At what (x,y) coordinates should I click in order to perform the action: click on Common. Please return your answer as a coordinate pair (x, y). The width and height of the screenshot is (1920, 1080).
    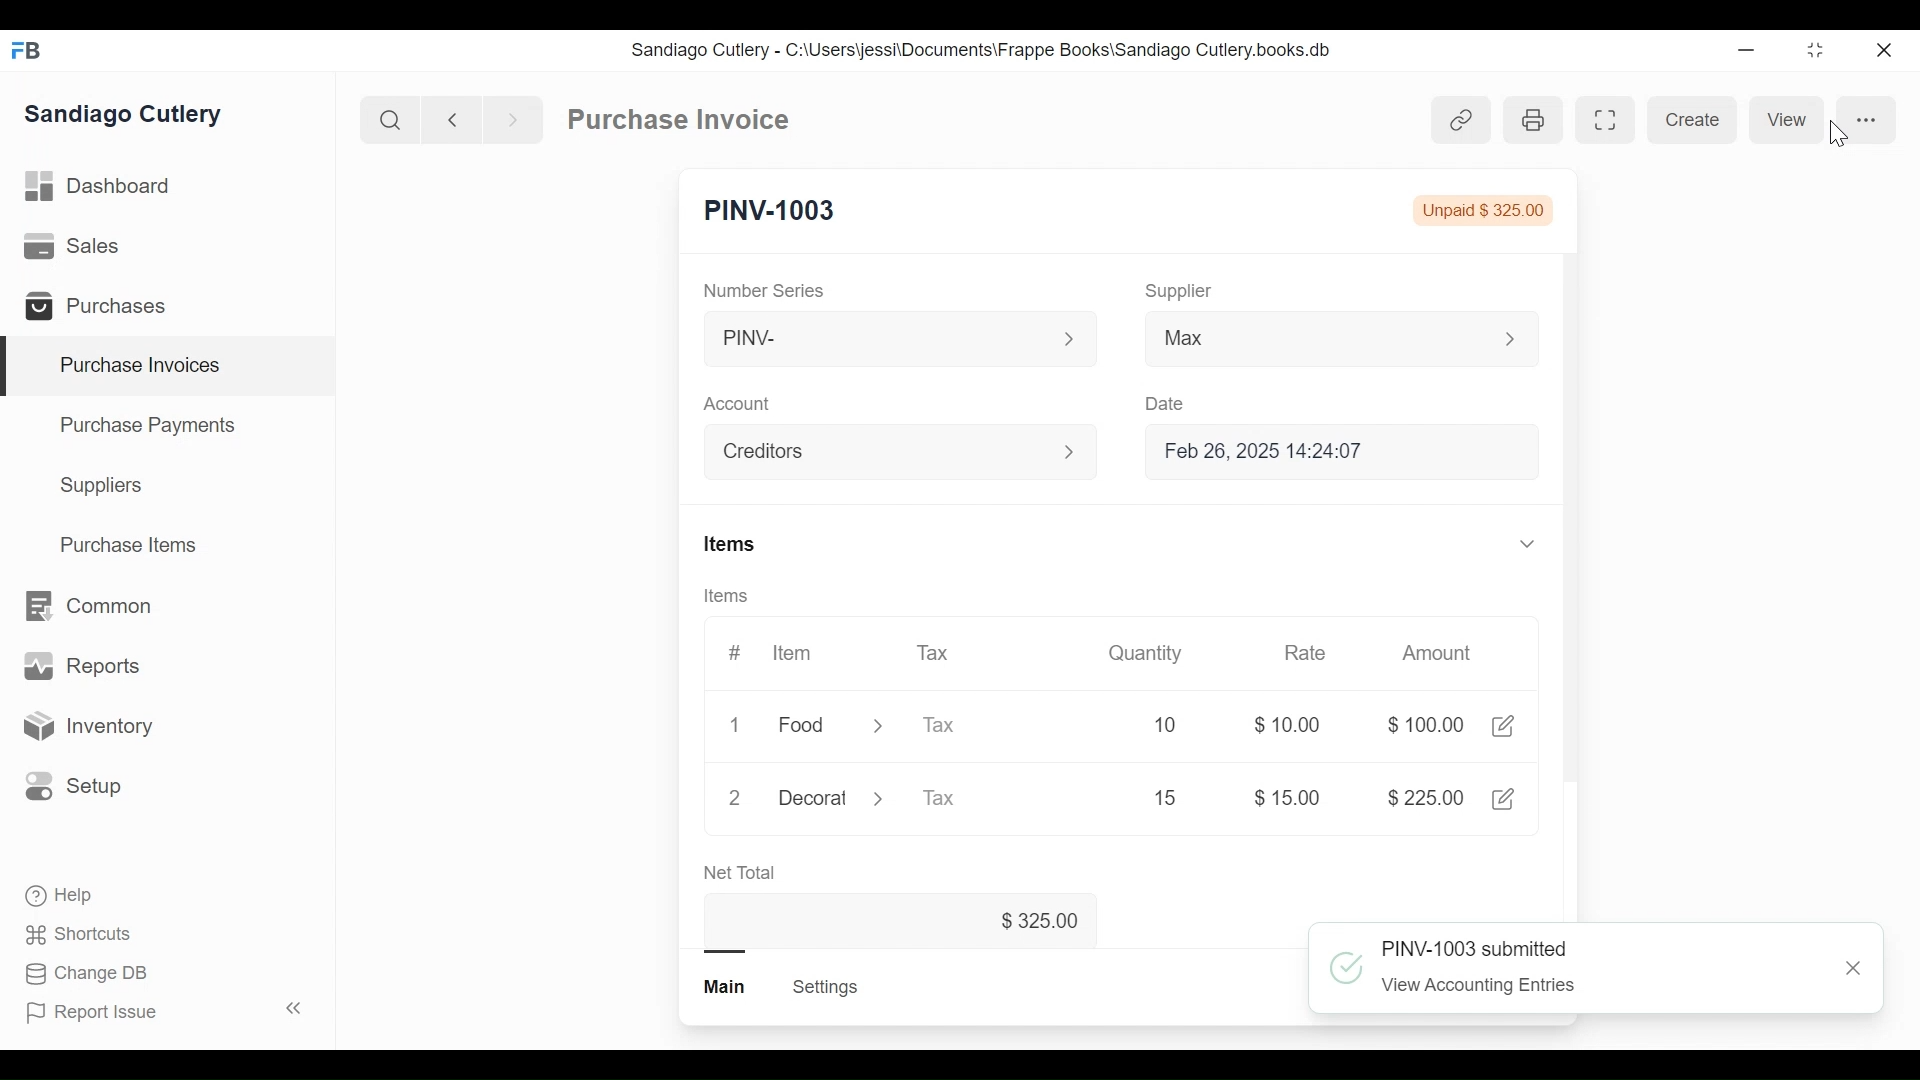
    Looking at the image, I should click on (86, 606).